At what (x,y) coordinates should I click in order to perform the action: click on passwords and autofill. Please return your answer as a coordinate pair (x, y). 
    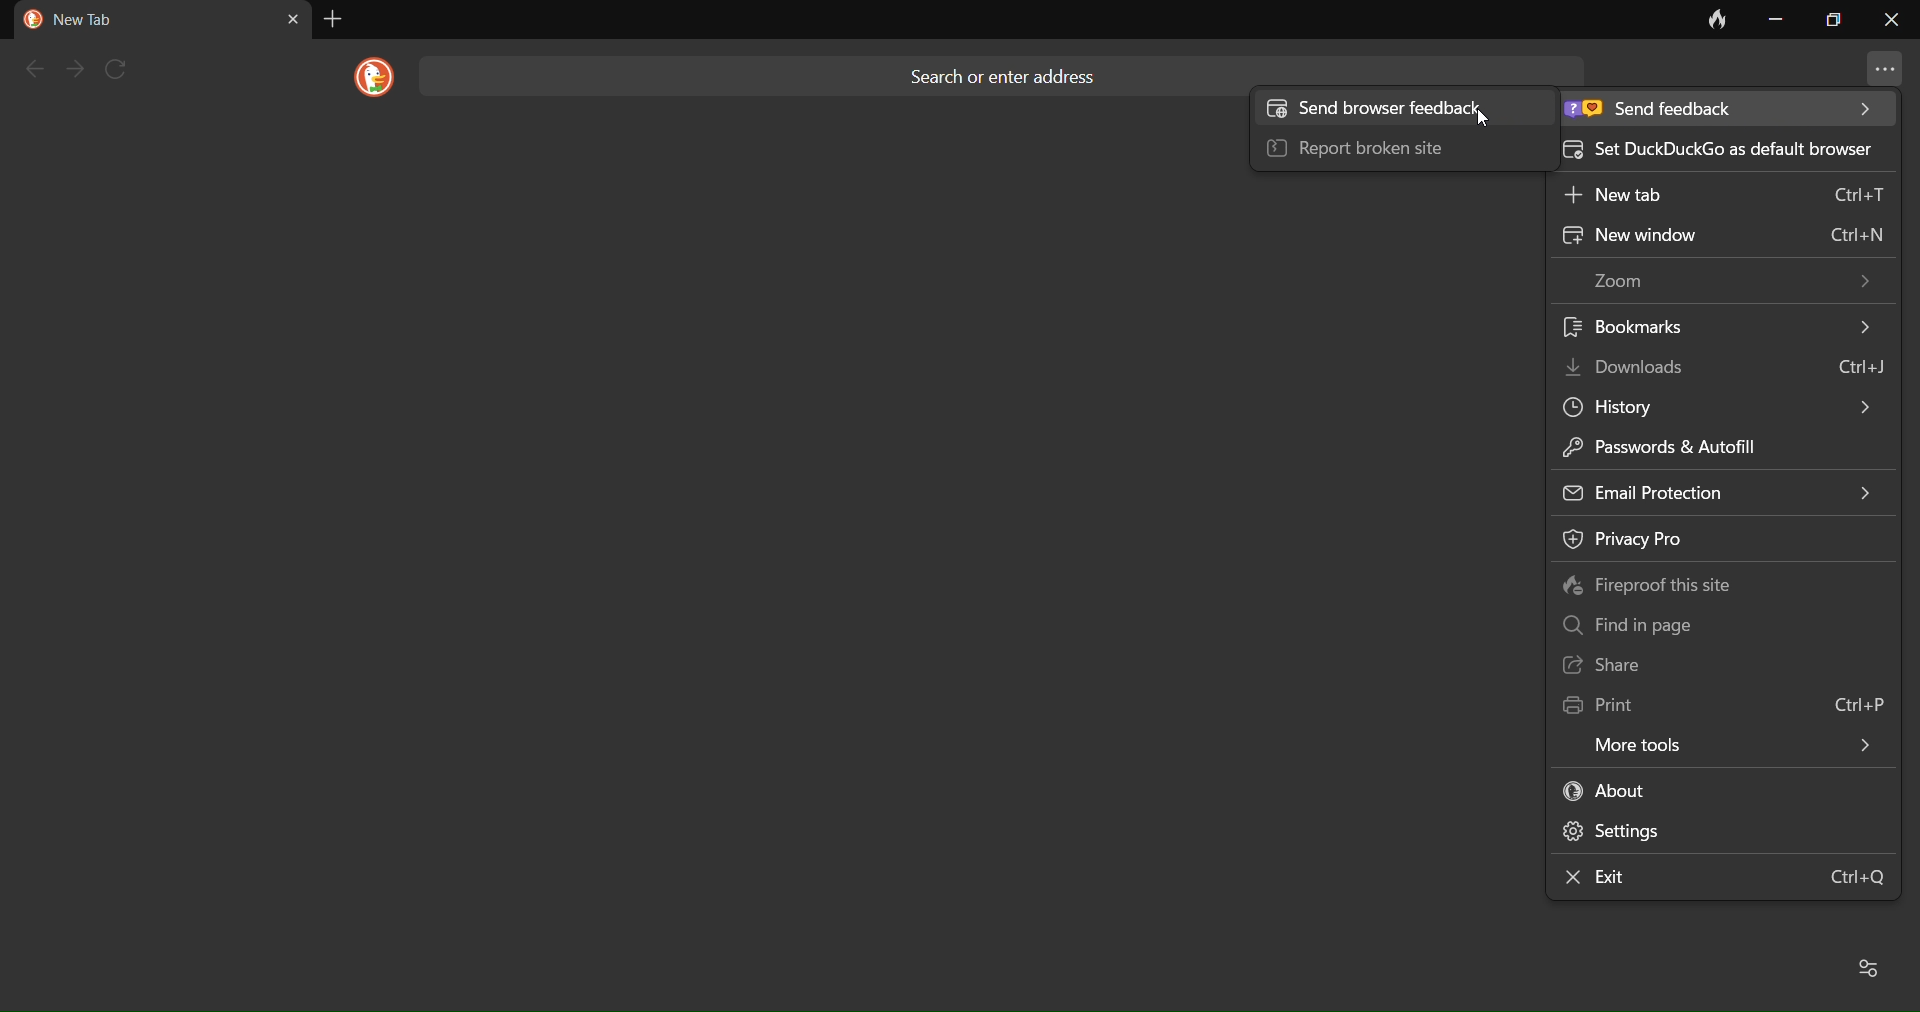
    Looking at the image, I should click on (1716, 445).